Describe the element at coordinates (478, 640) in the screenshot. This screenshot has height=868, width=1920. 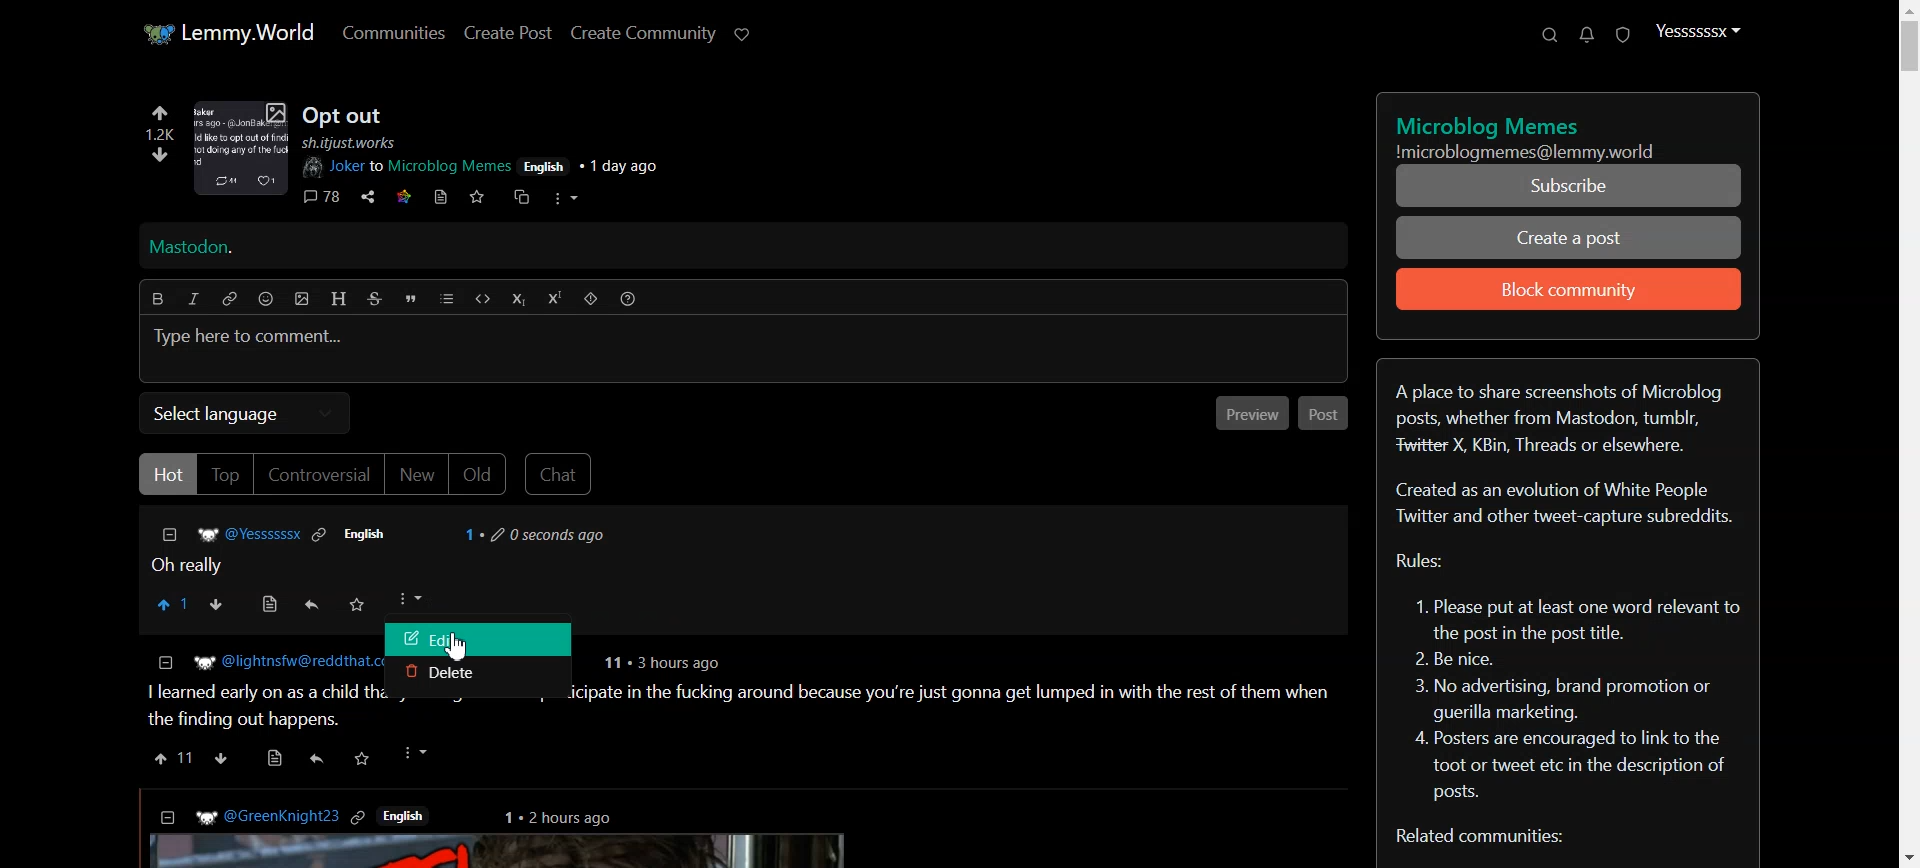
I see `Edit` at that location.